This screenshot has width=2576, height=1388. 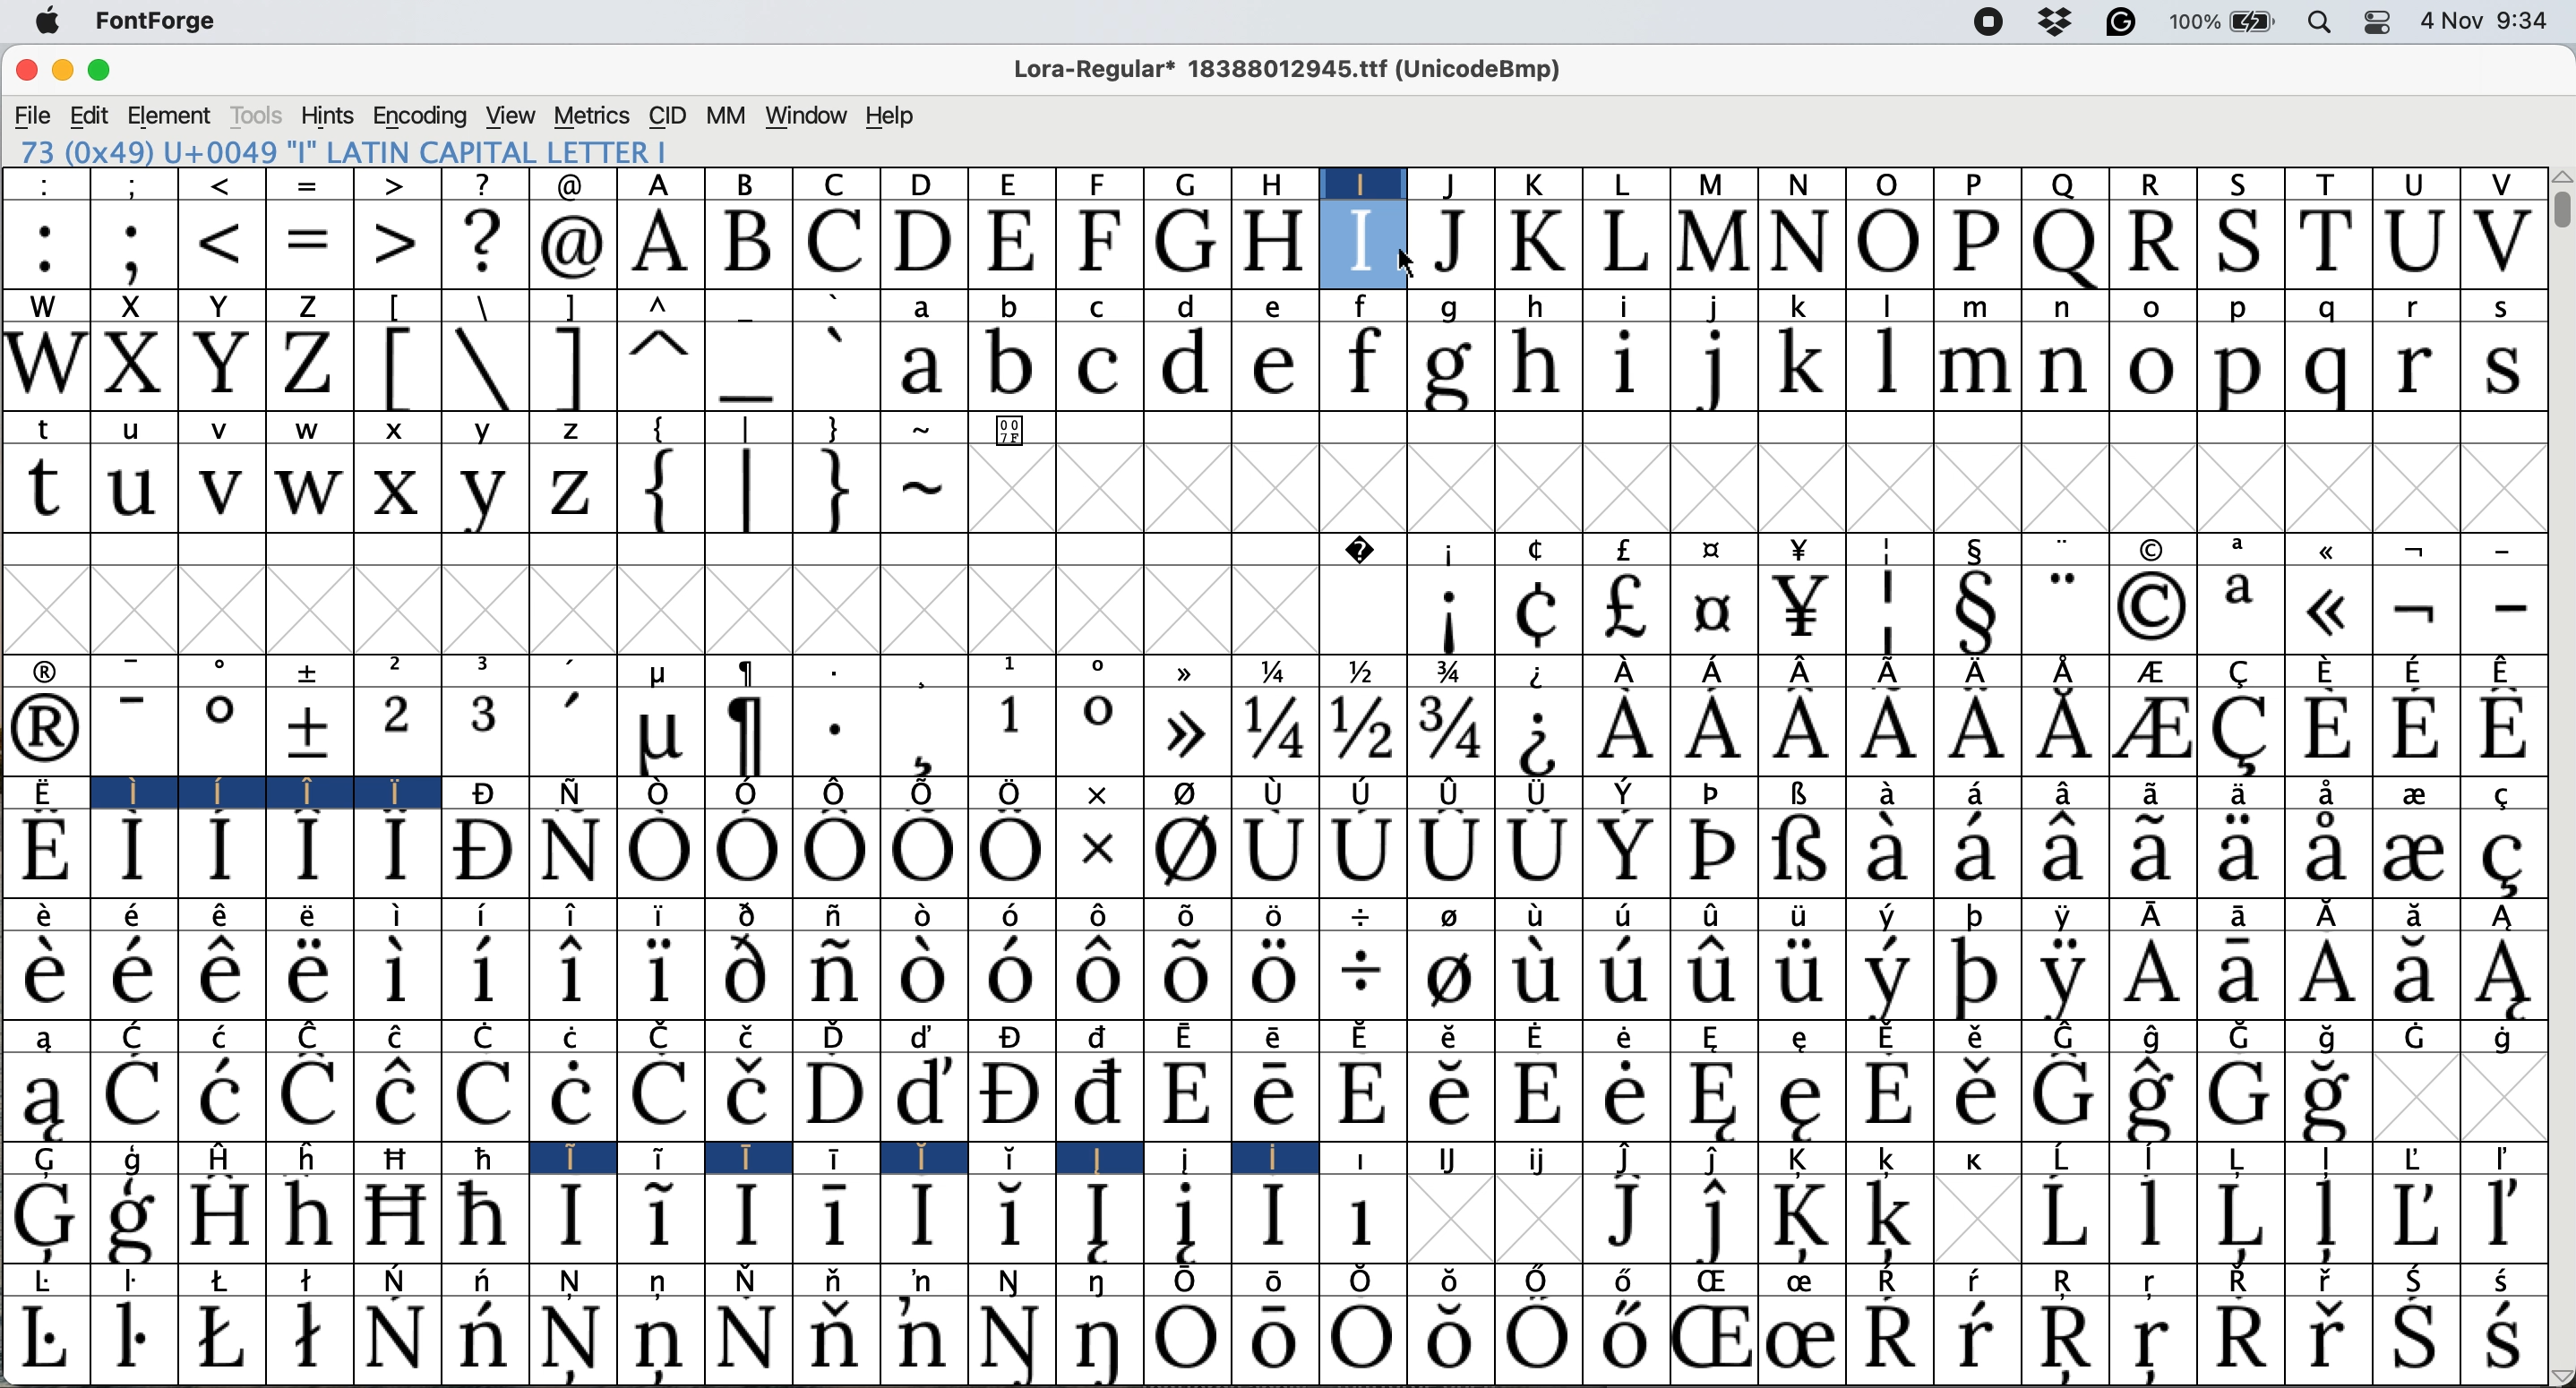 I want to click on symbol, so click(x=1891, y=551).